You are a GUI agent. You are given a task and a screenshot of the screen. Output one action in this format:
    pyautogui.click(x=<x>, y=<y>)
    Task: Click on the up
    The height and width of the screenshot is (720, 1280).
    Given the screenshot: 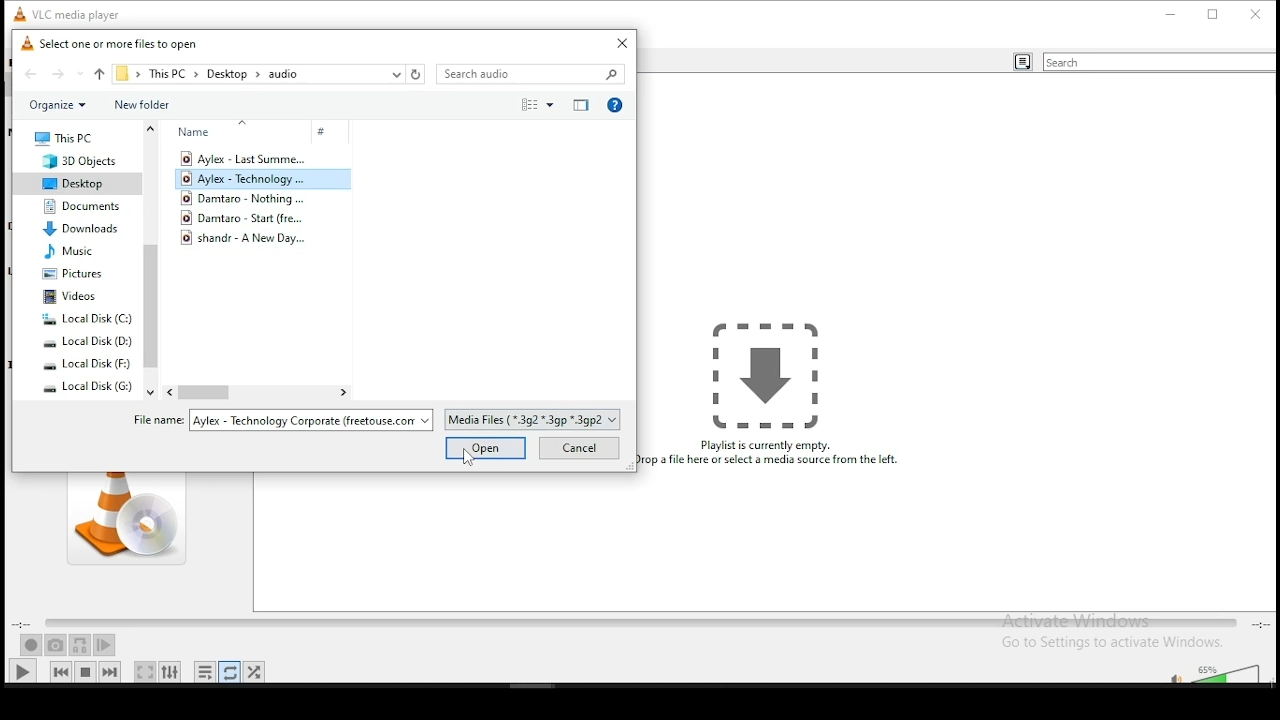 What is the action you would take?
    pyautogui.click(x=100, y=73)
    